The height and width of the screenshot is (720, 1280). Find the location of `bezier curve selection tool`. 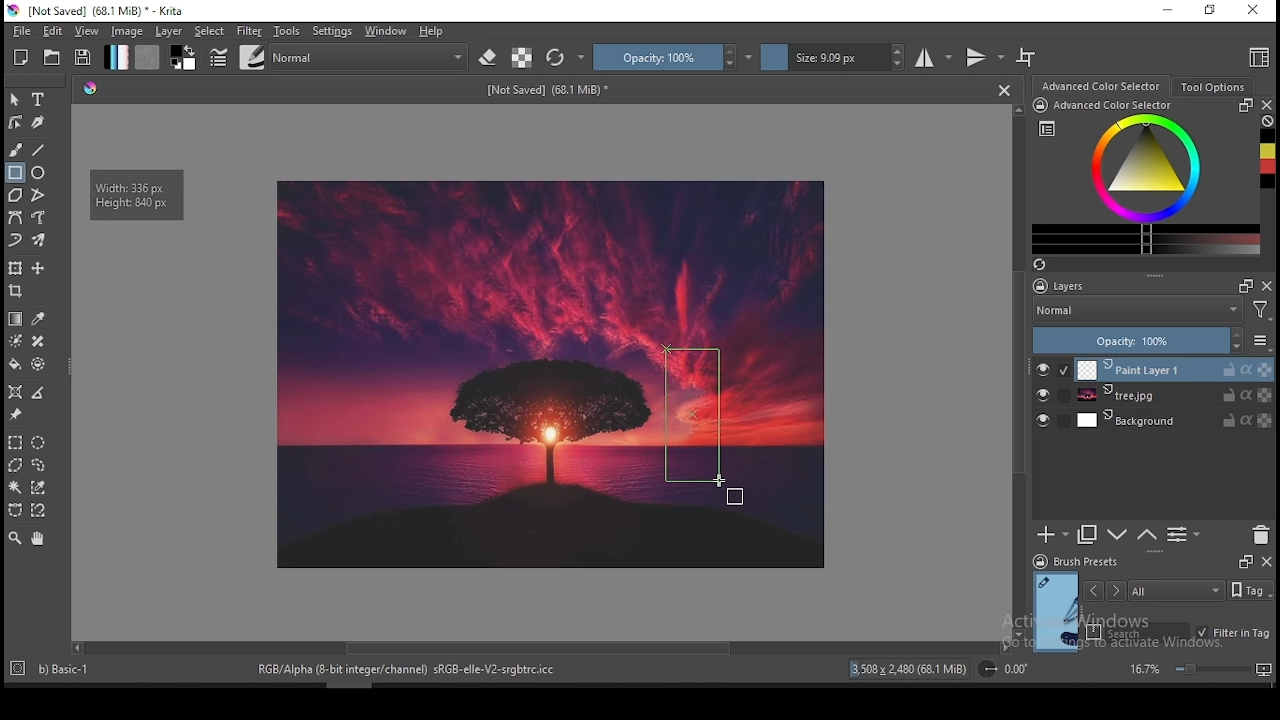

bezier curve selection tool is located at coordinates (13, 511).